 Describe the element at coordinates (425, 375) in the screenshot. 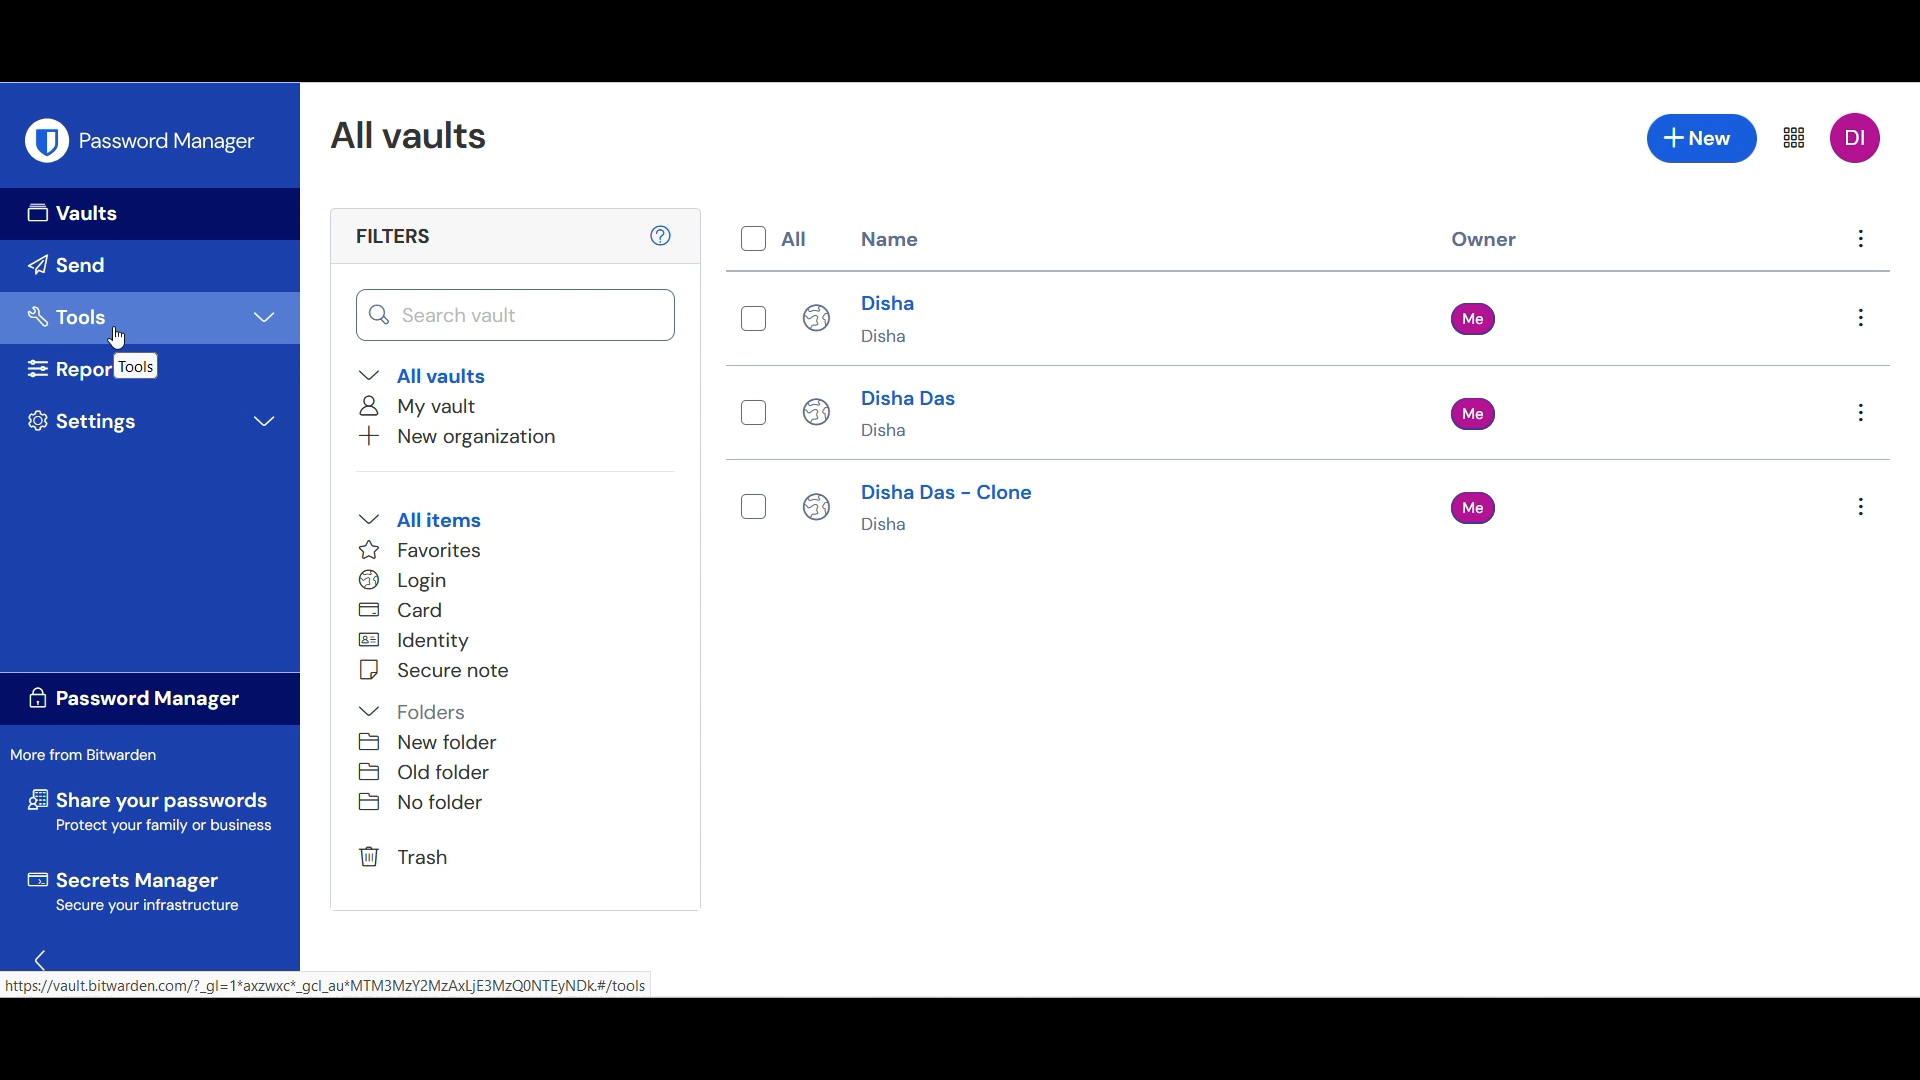

I see `Collapse all vaults` at that location.